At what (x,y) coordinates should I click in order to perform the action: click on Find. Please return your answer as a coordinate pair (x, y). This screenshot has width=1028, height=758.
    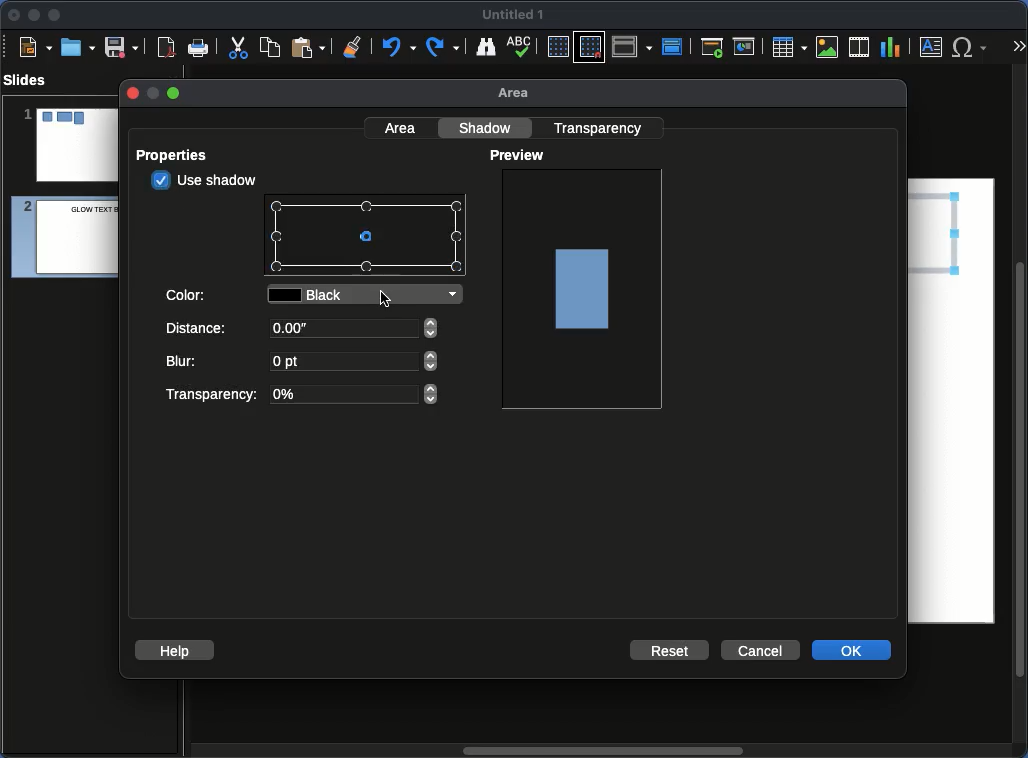
    Looking at the image, I should click on (485, 46).